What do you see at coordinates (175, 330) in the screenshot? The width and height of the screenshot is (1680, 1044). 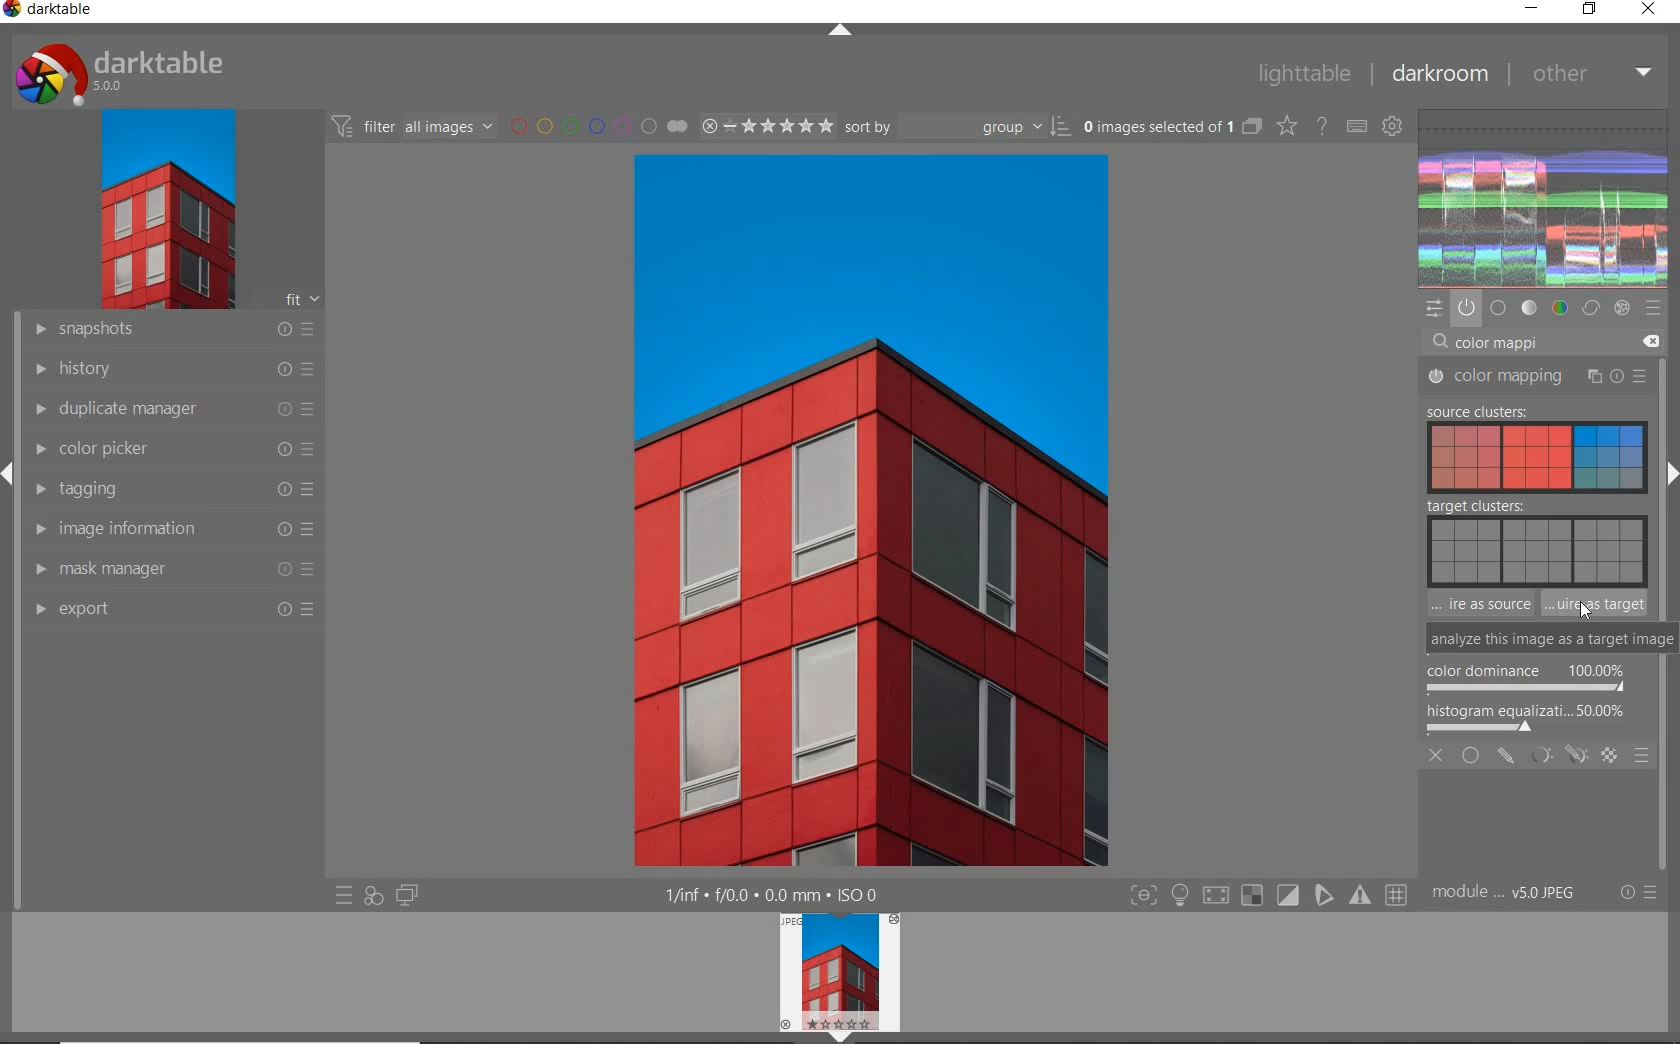 I see `snapshot` at bounding box center [175, 330].